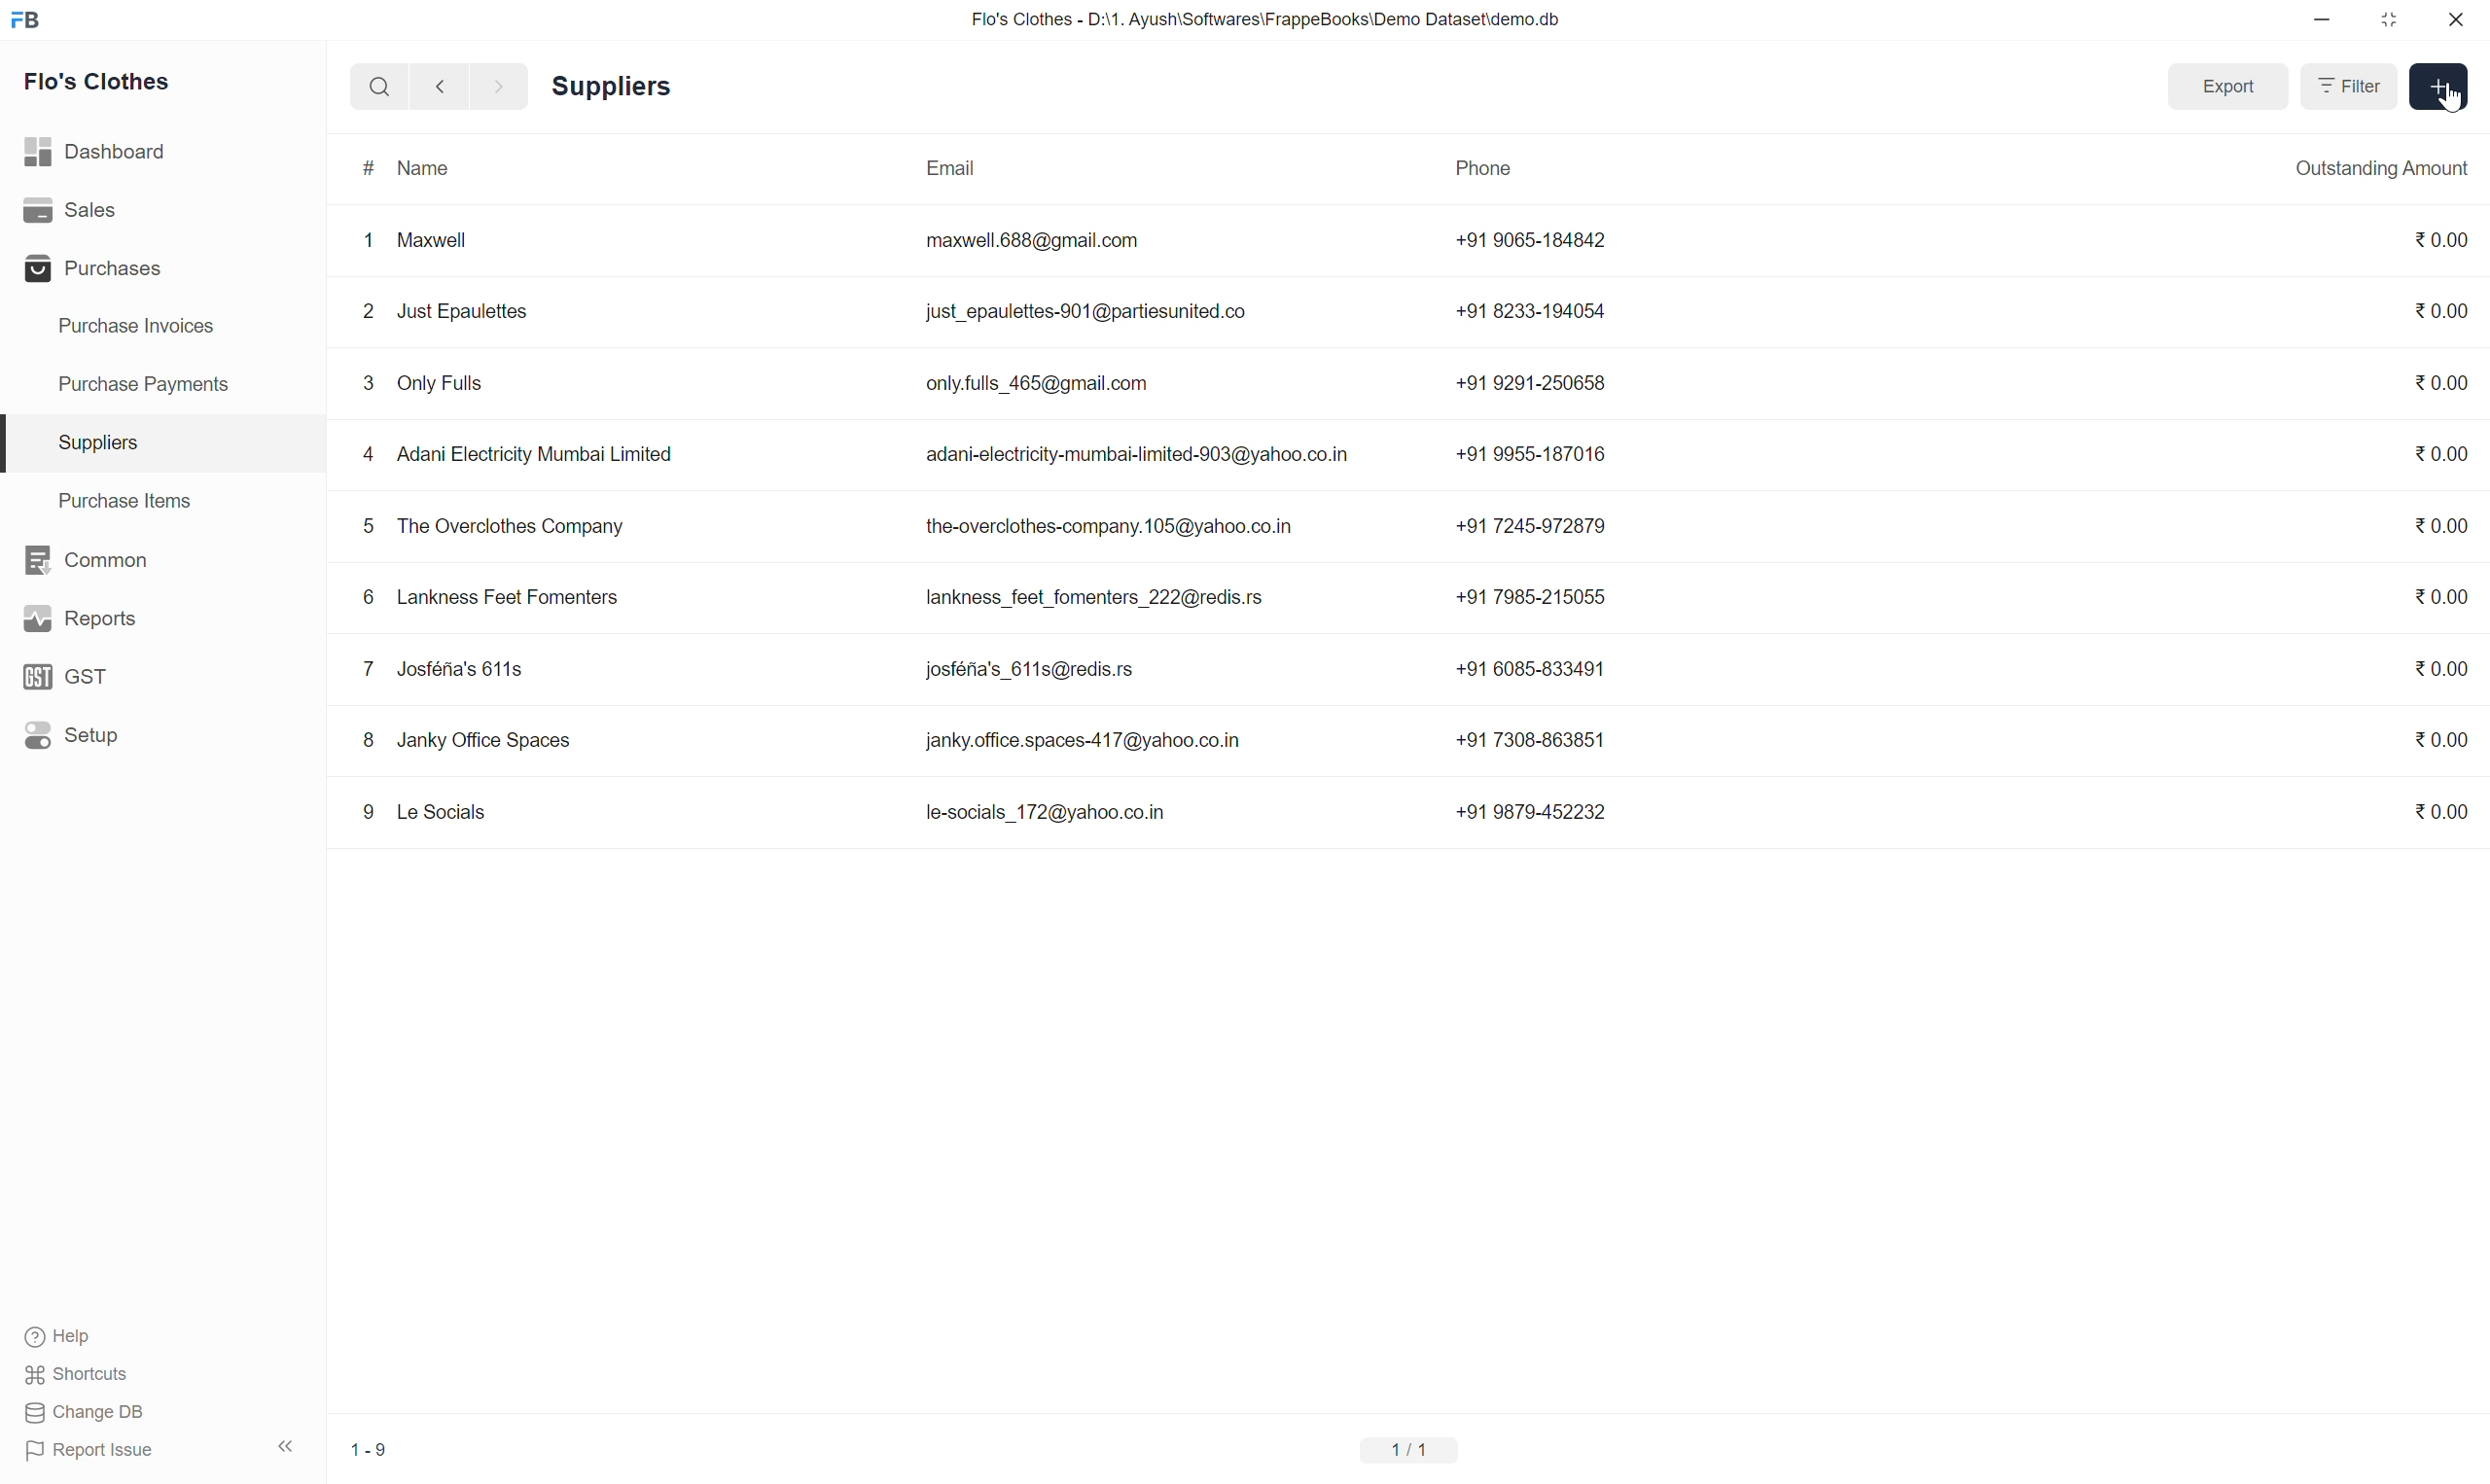  What do you see at coordinates (428, 384) in the screenshot?
I see `3 Only Fulls` at bounding box center [428, 384].